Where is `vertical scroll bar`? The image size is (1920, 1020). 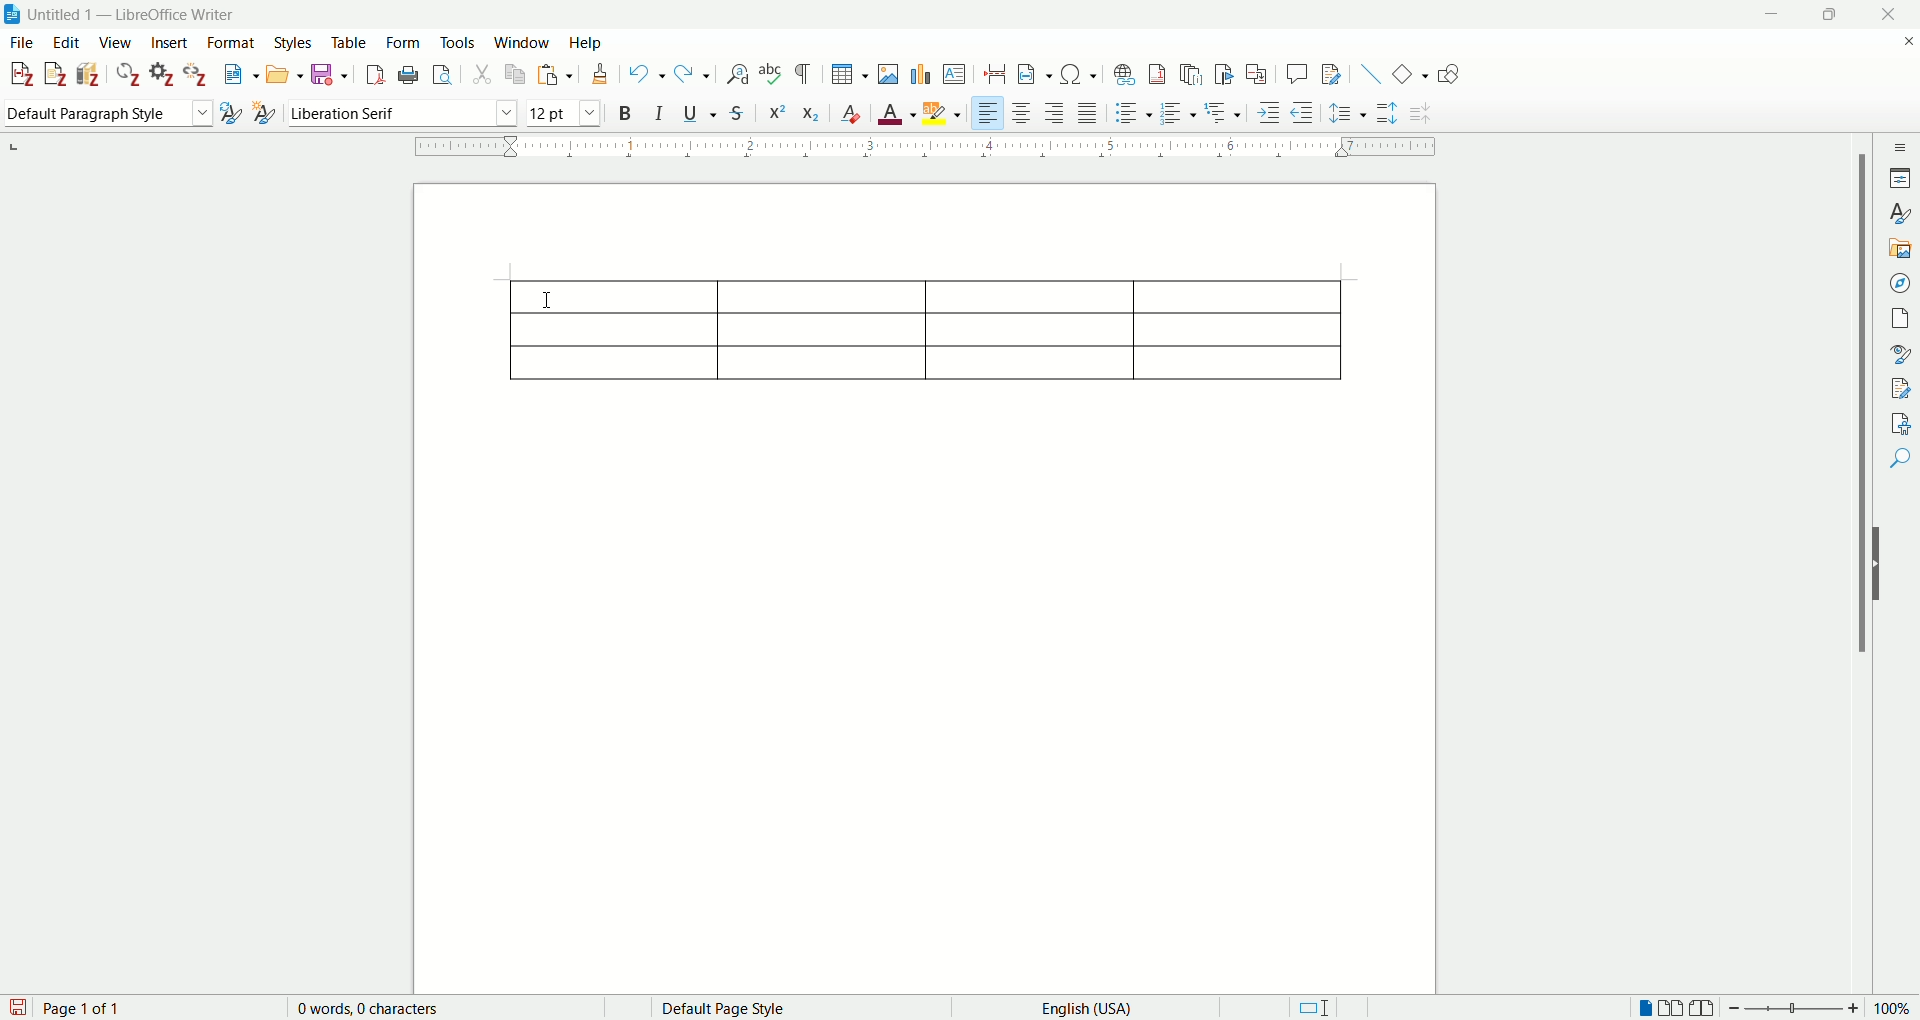
vertical scroll bar is located at coordinates (1863, 560).